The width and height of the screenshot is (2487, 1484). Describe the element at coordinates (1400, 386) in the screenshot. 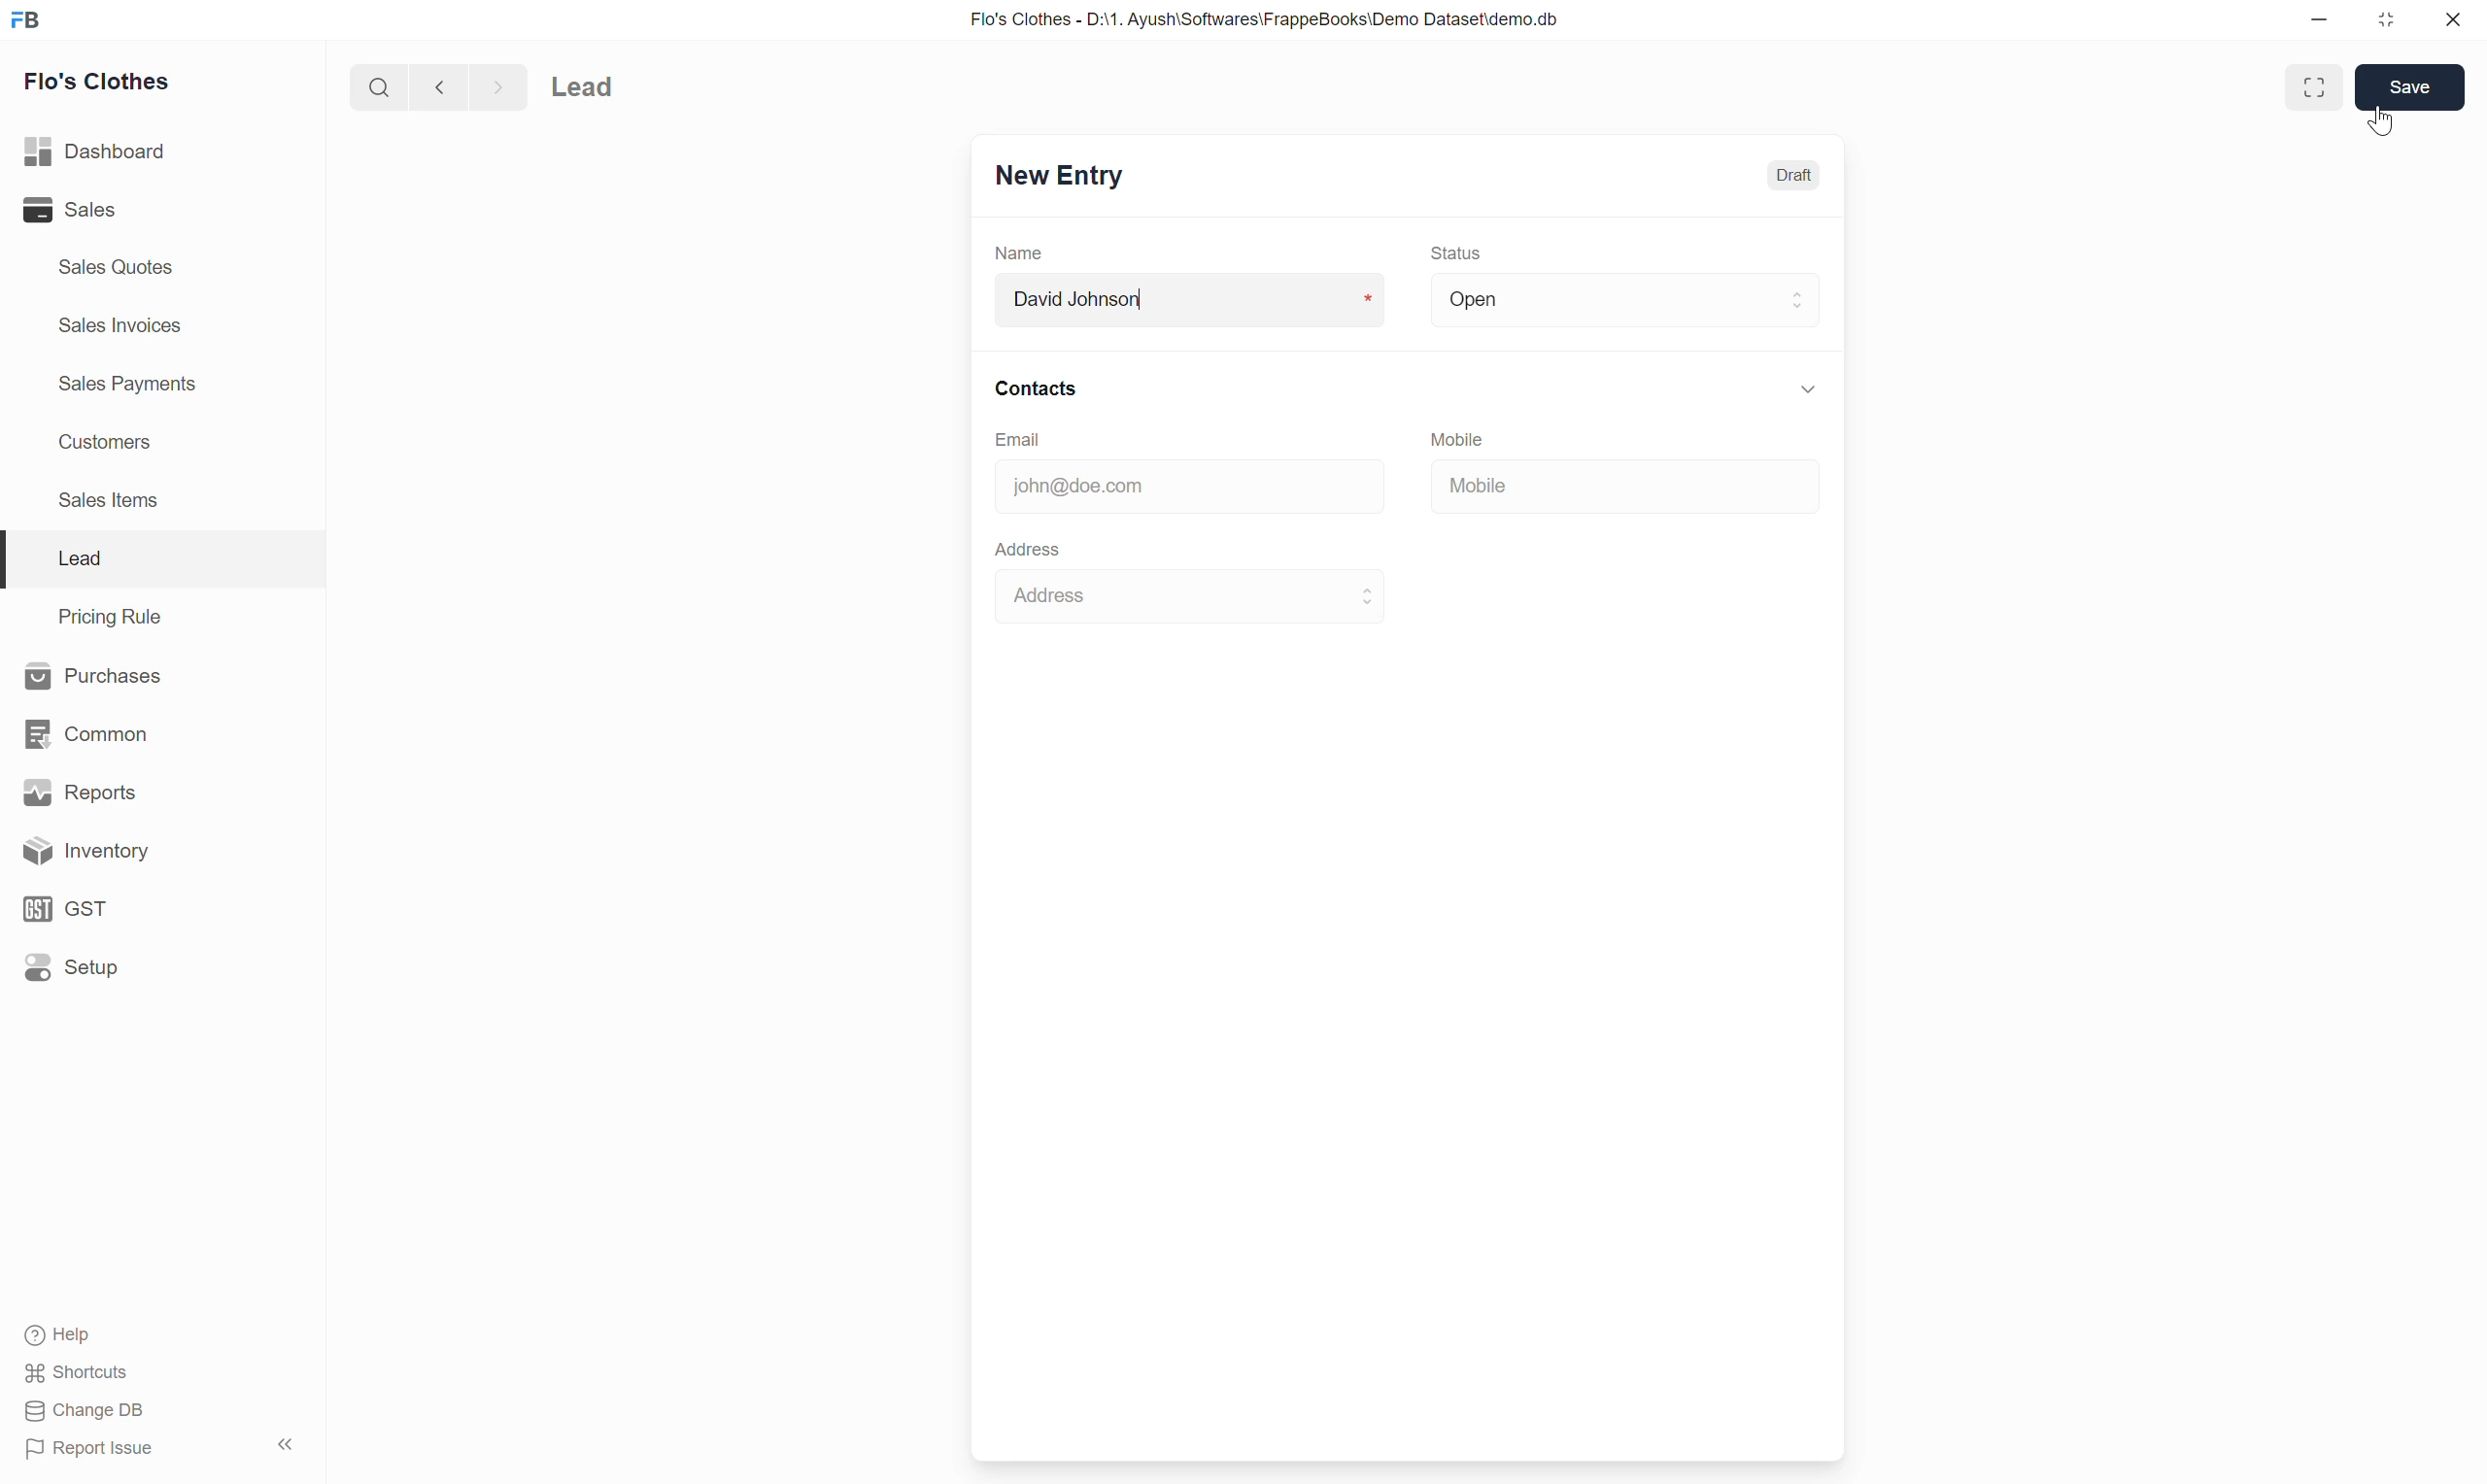

I see `Contacts` at that location.